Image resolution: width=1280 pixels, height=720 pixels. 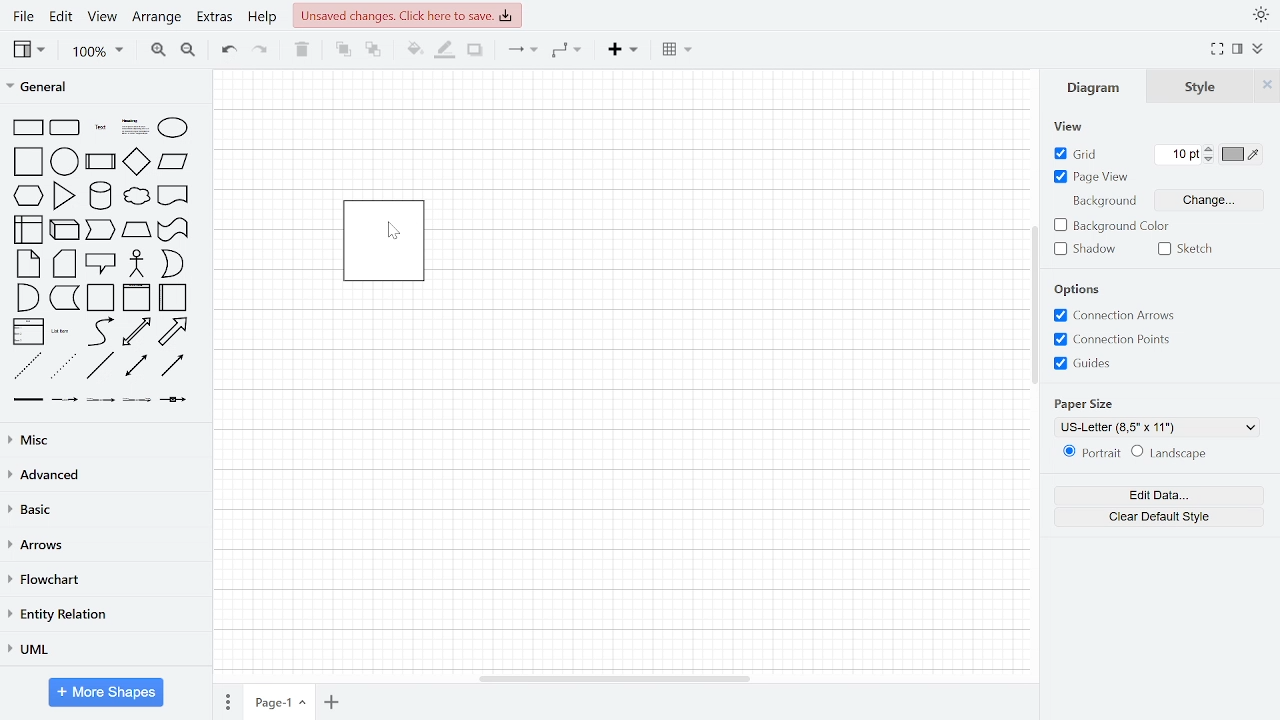 What do you see at coordinates (171, 264) in the screenshot?
I see `or` at bounding box center [171, 264].